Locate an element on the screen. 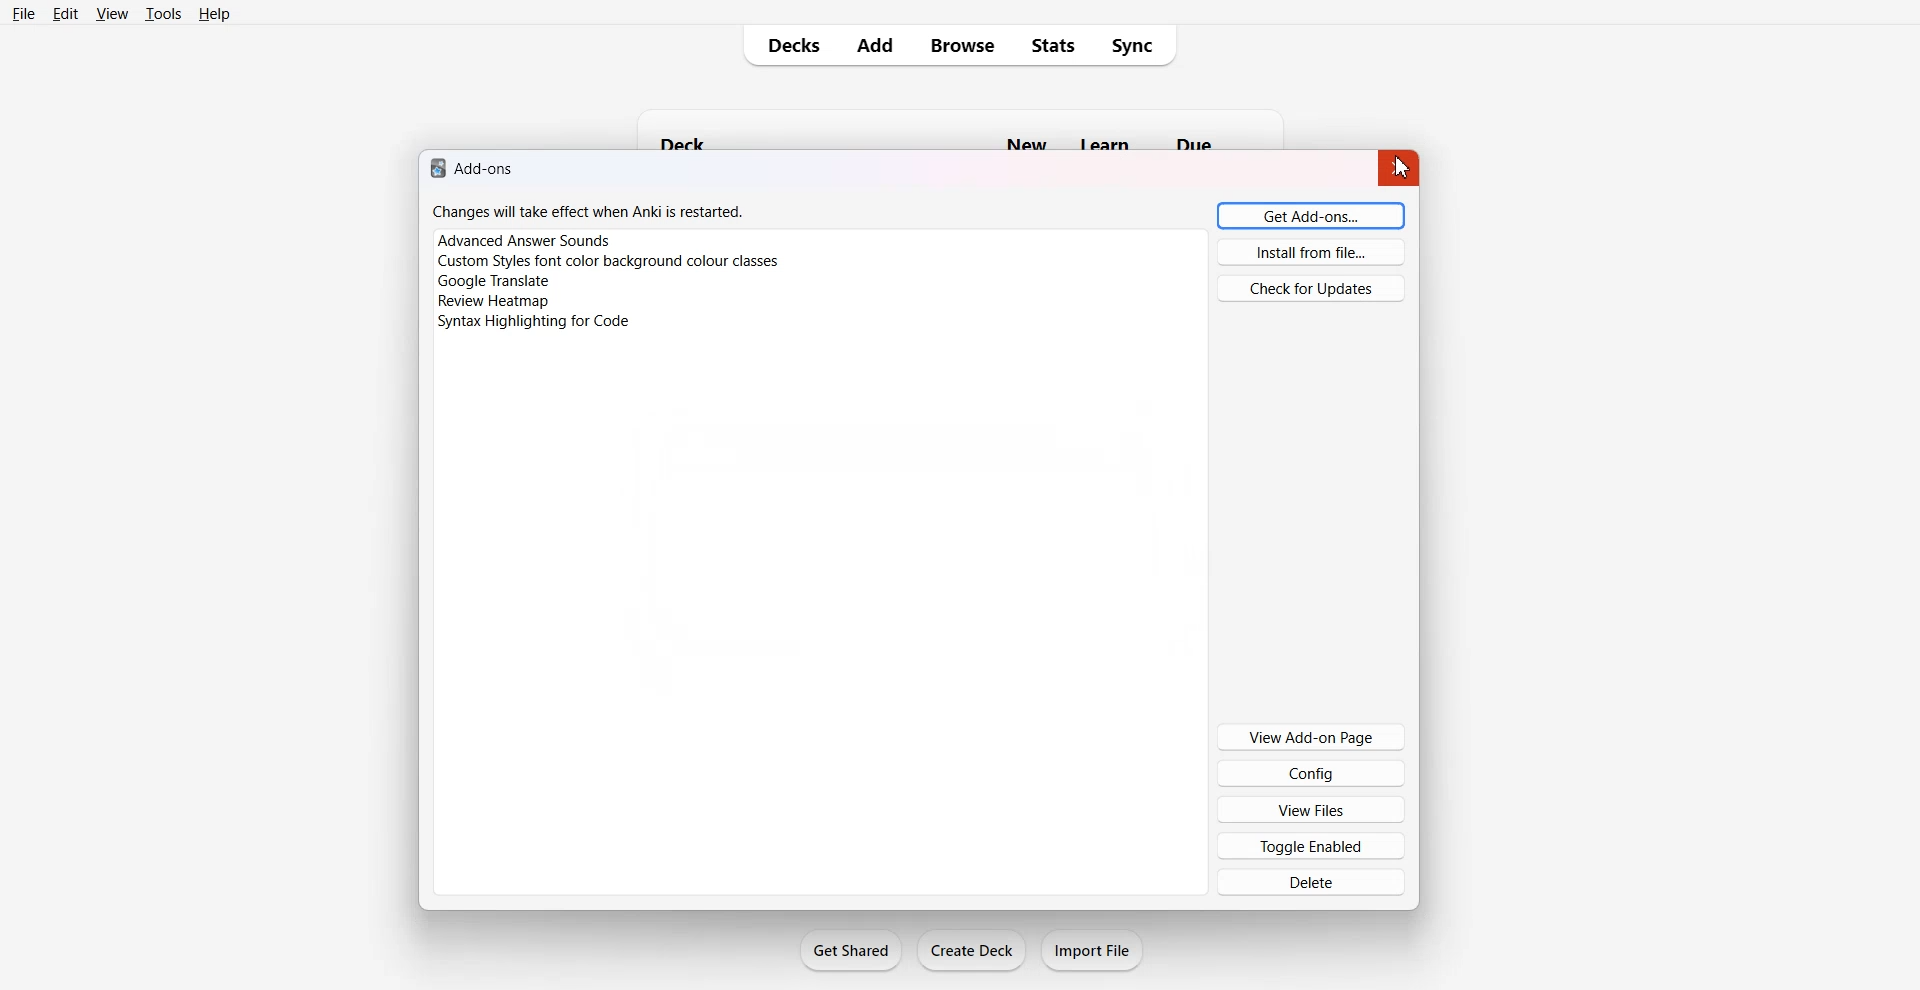 Image resolution: width=1920 pixels, height=990 pixels. Browse is located at coordinates (963, 46).